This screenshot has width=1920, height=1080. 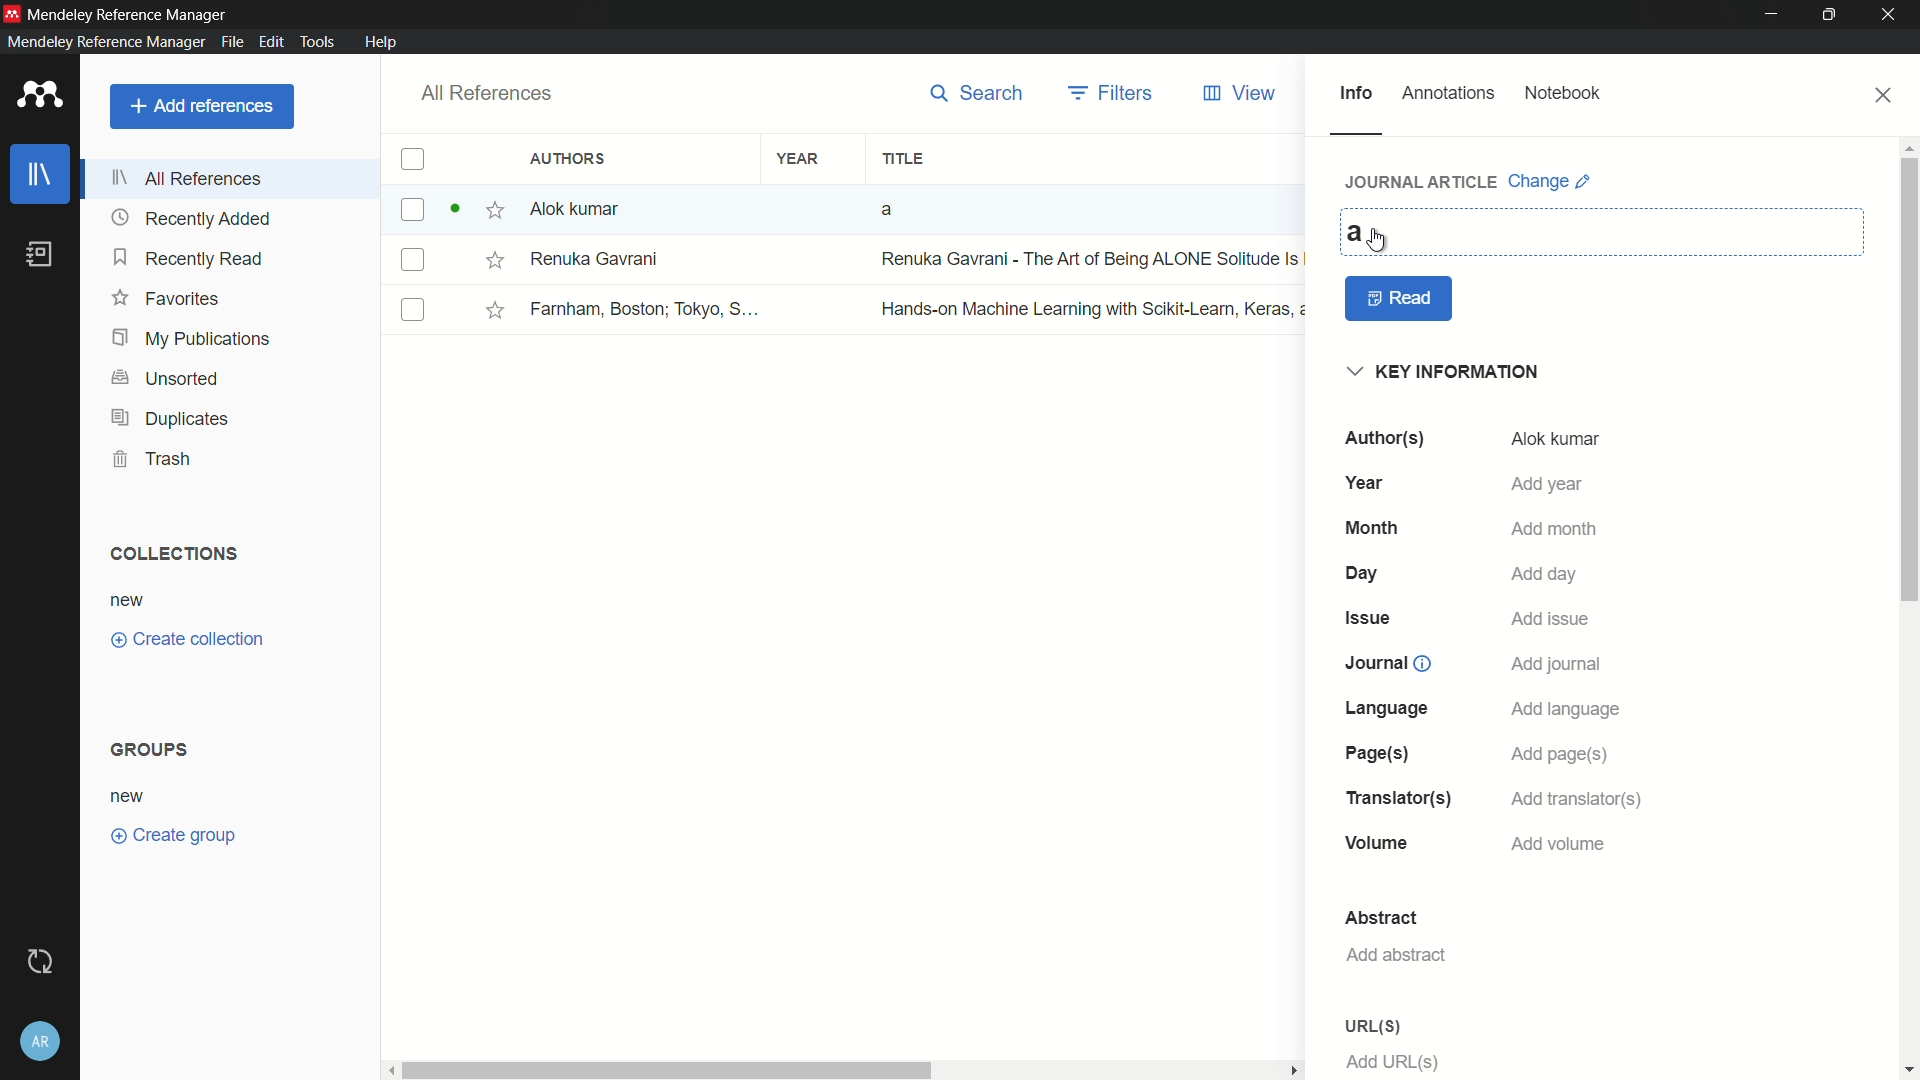 What do you see at coordinates (1379, 241) in the screenshot?
I see `cursor` at bounding box center [1379, 241].